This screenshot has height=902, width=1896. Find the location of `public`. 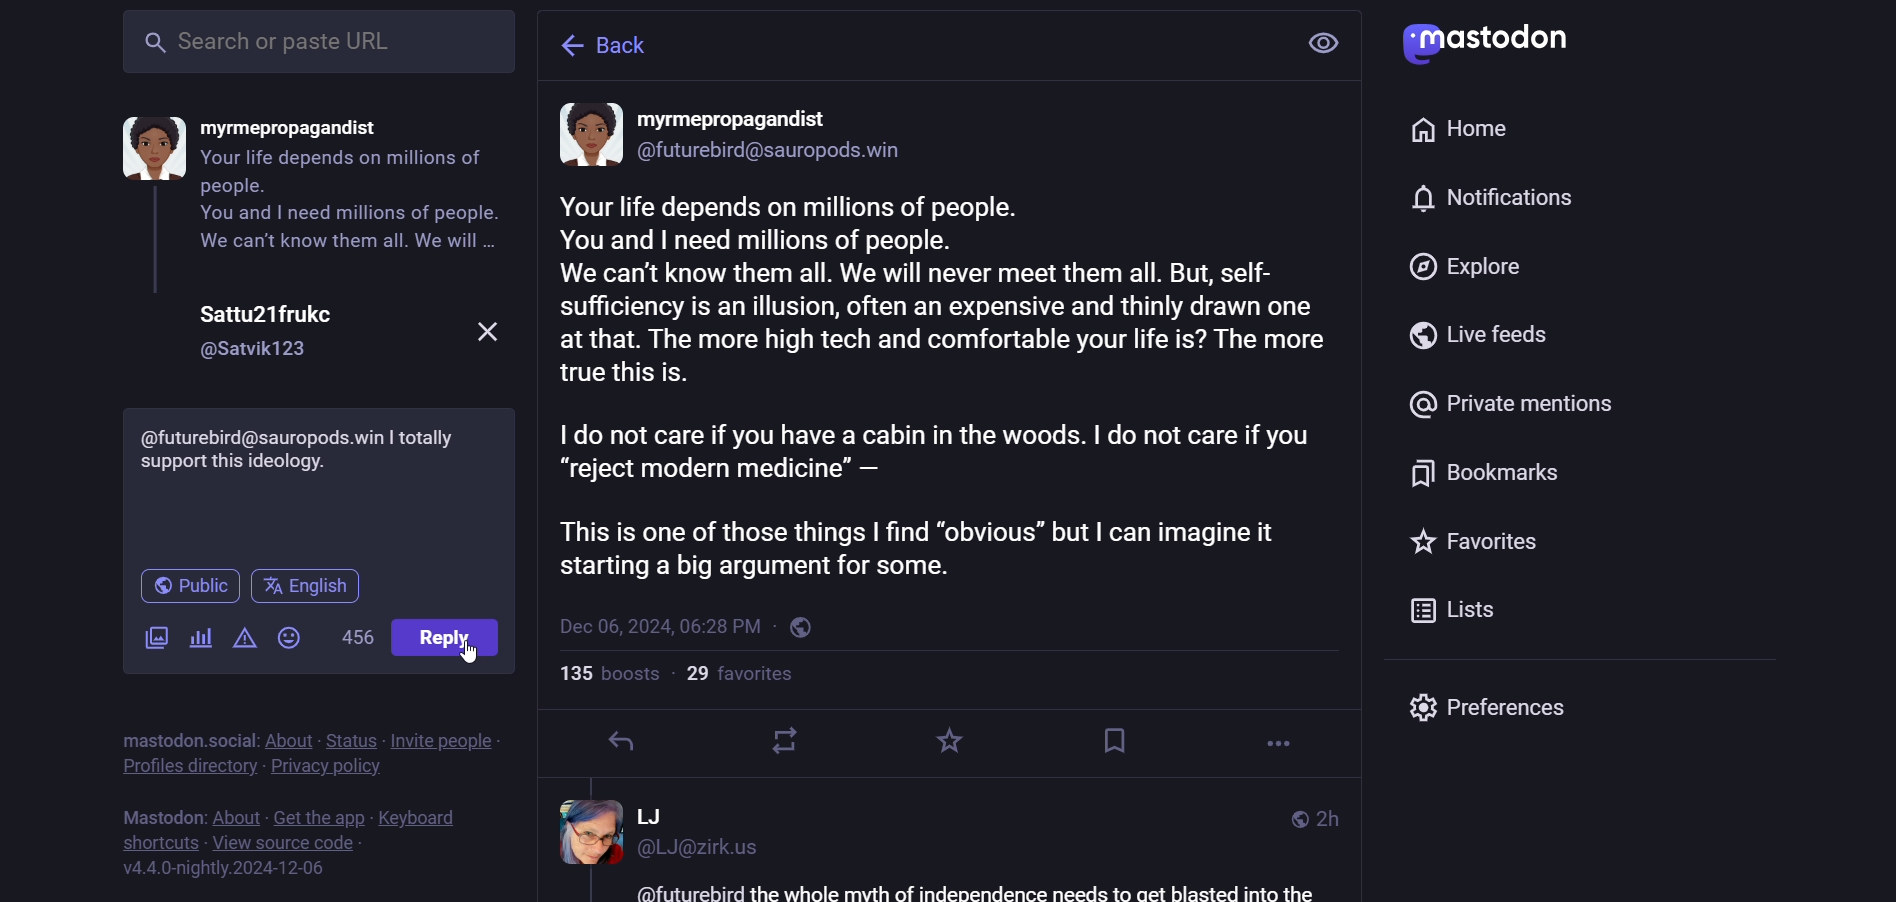

public is located at coordinates (805, 630).